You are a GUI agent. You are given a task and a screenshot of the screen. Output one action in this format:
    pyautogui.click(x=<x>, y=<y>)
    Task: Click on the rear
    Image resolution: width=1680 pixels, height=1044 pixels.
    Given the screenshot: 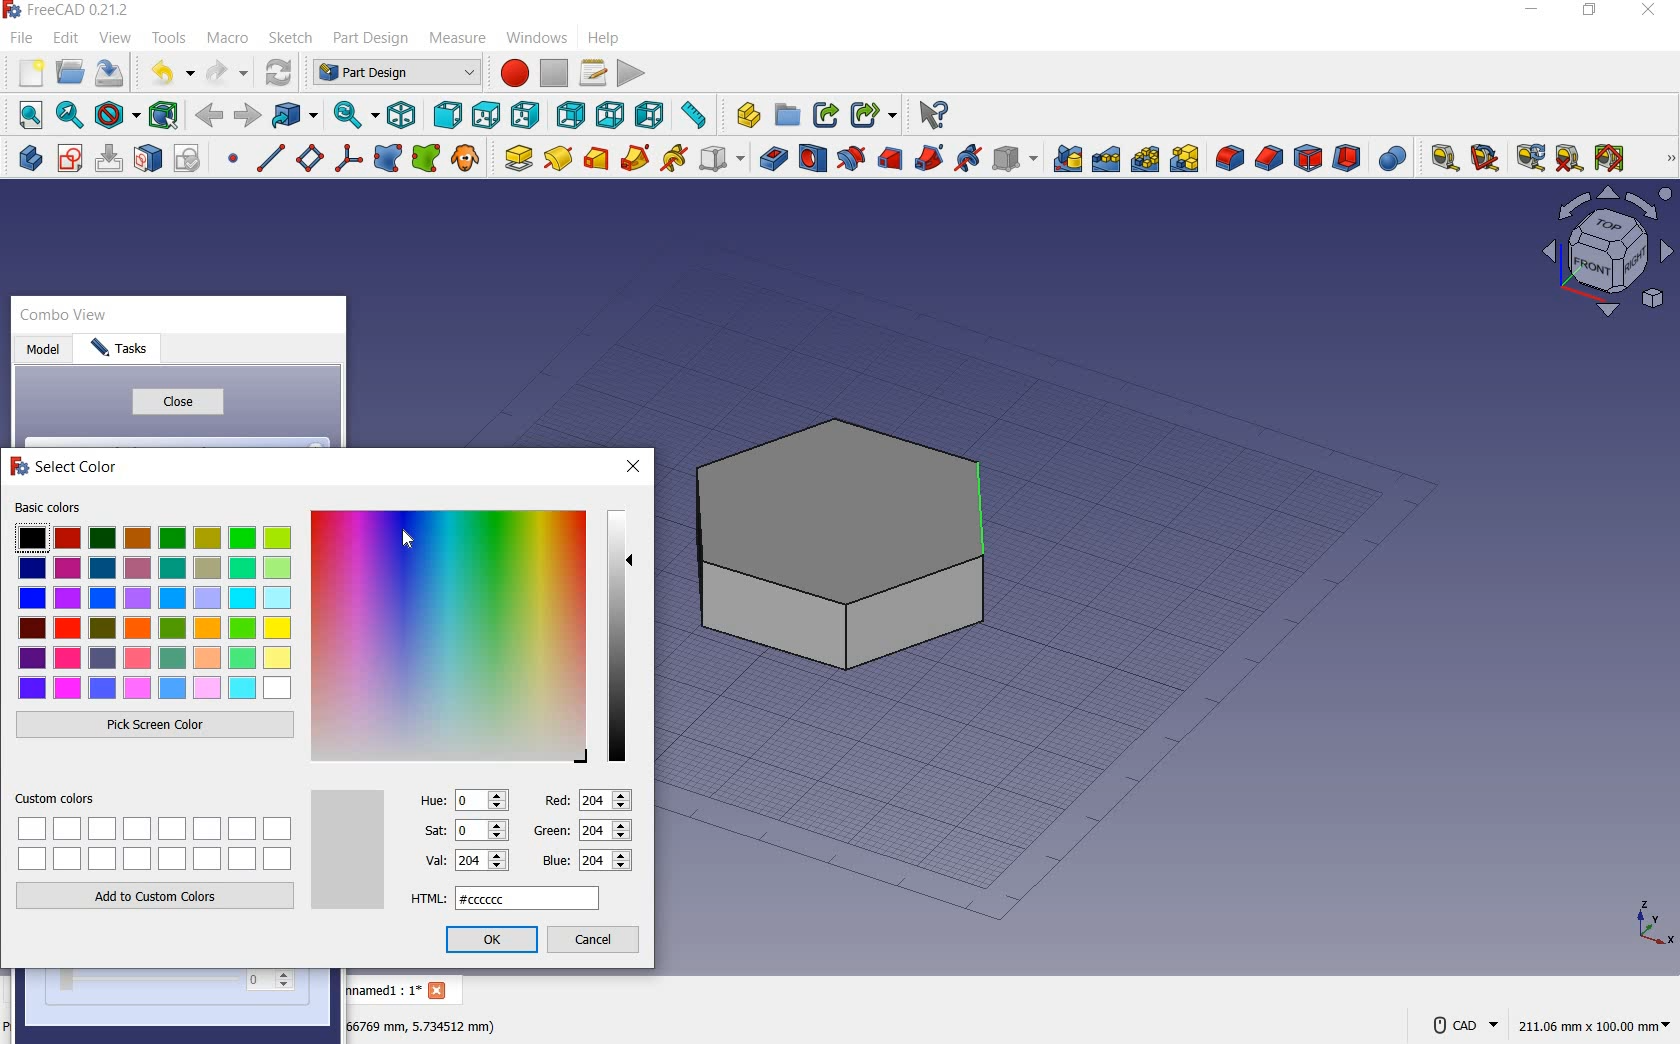 What is the action you would take?
    pyautogui.click(x=571, y=115)
    